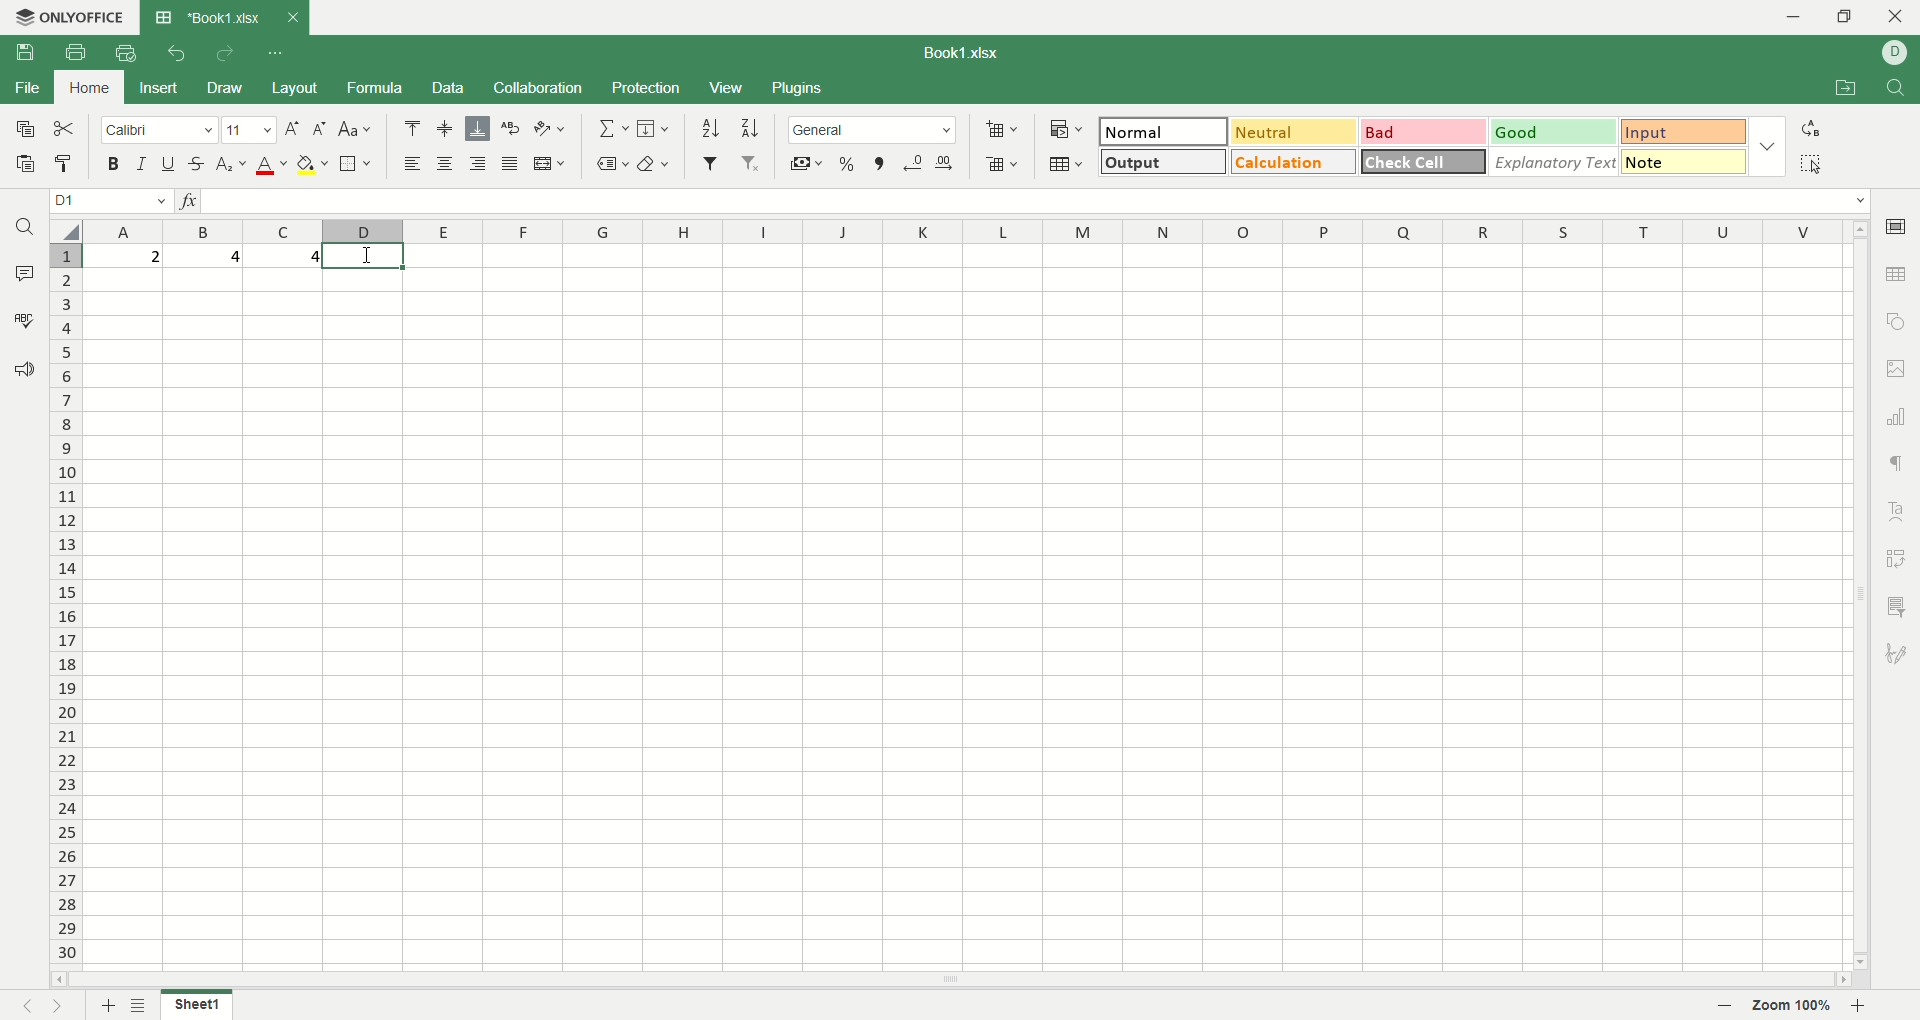  What do you see at coordinates (945, 164) in the screenshot?
I see `increase decimal` at bounding box center [945, 164].